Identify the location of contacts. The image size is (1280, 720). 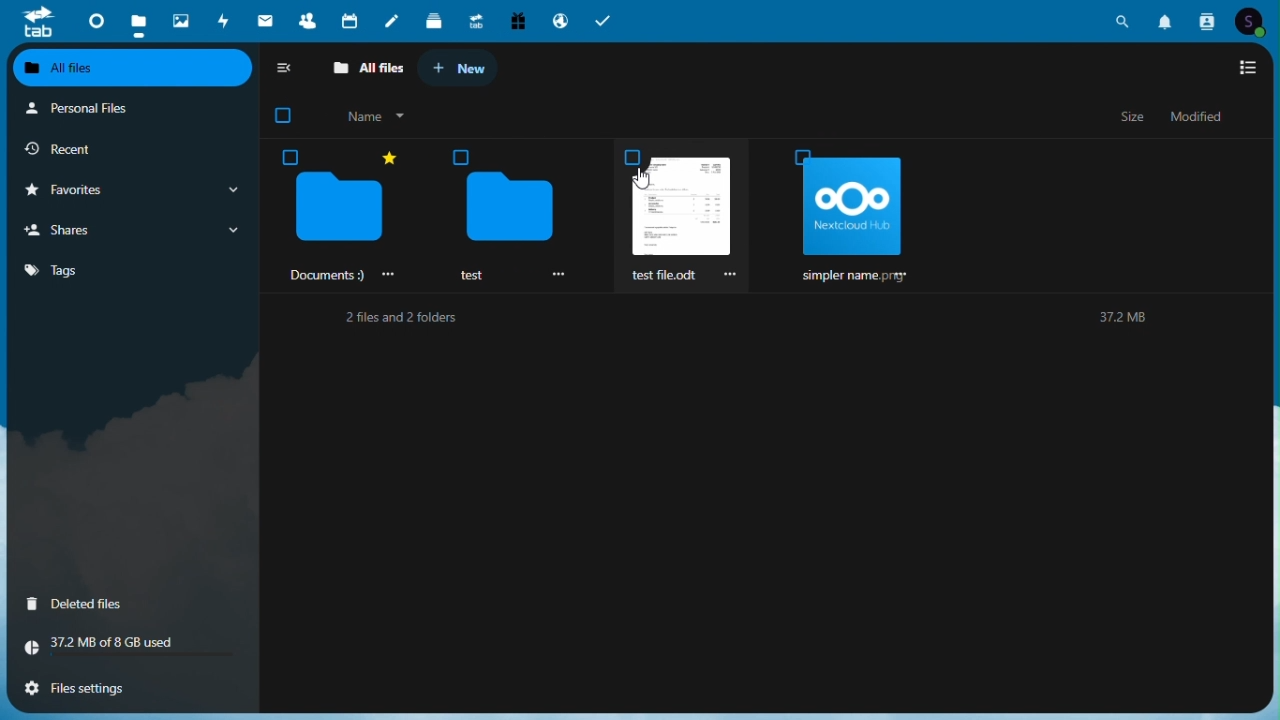
(1207, 20).